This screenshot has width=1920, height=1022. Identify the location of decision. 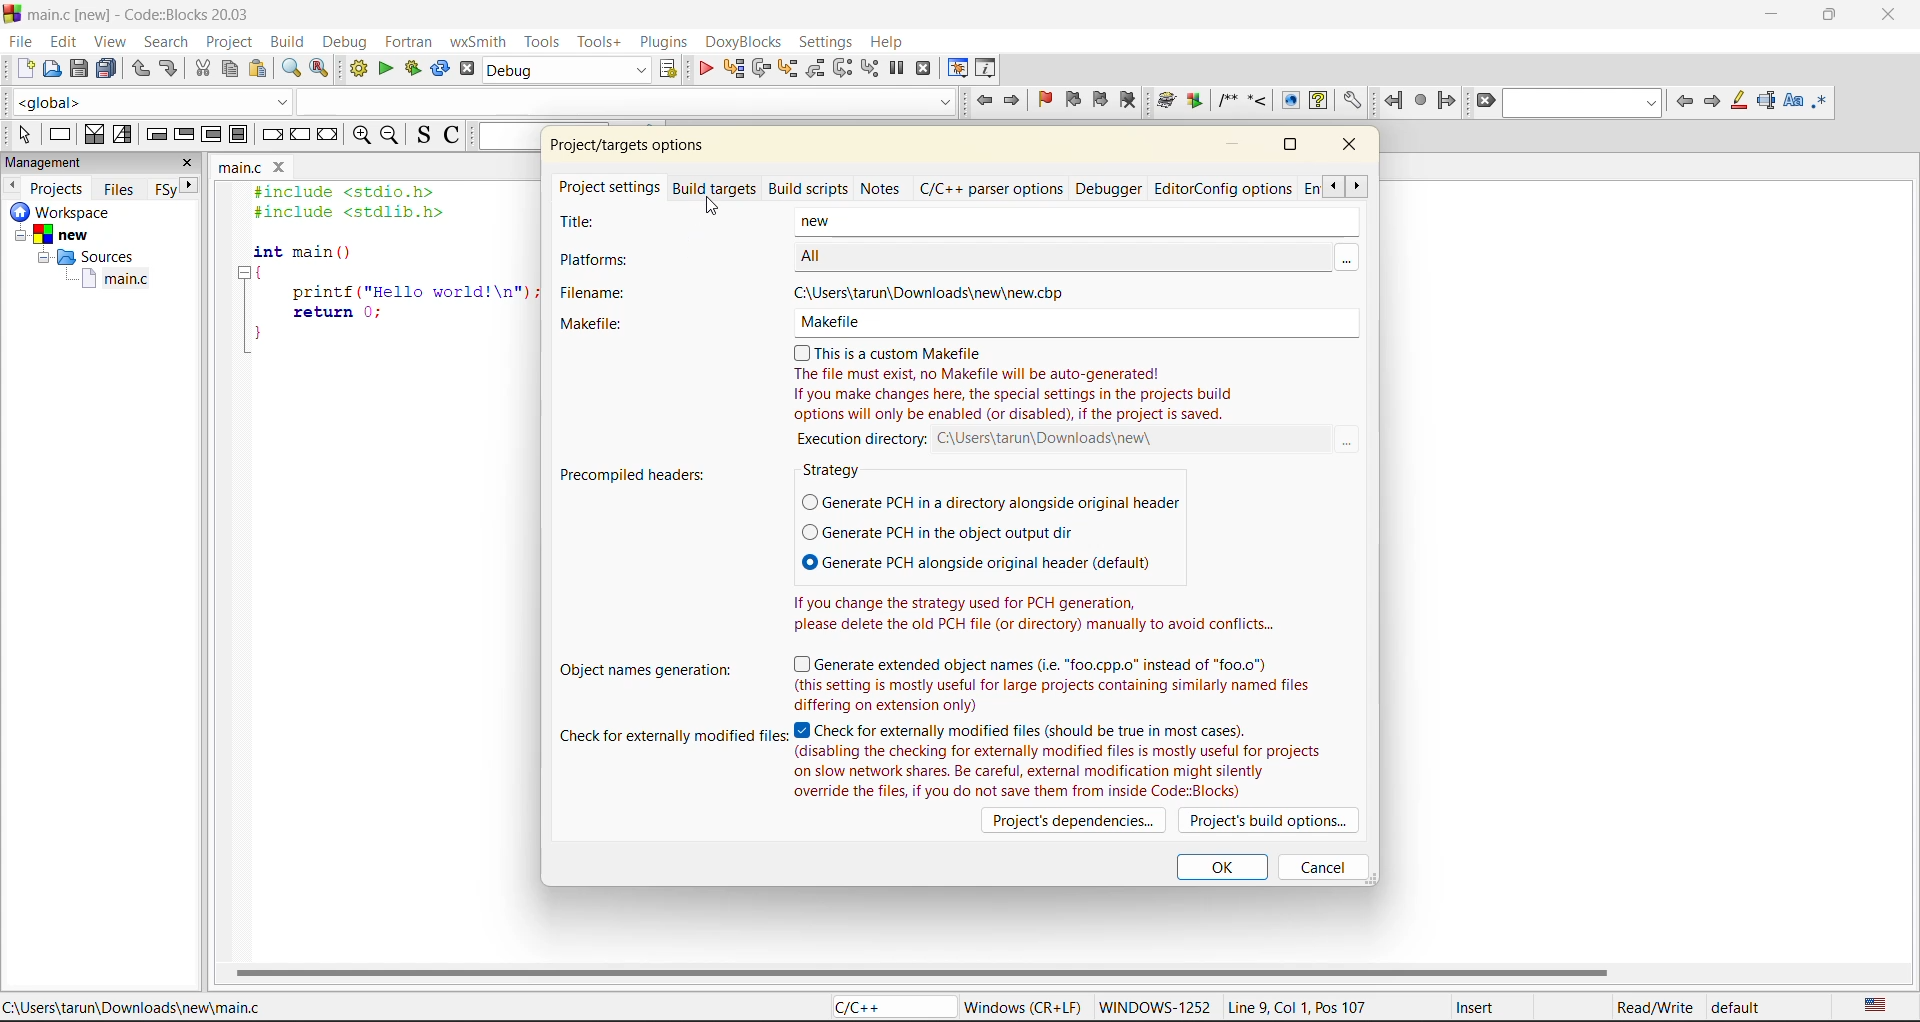
(95, 135).